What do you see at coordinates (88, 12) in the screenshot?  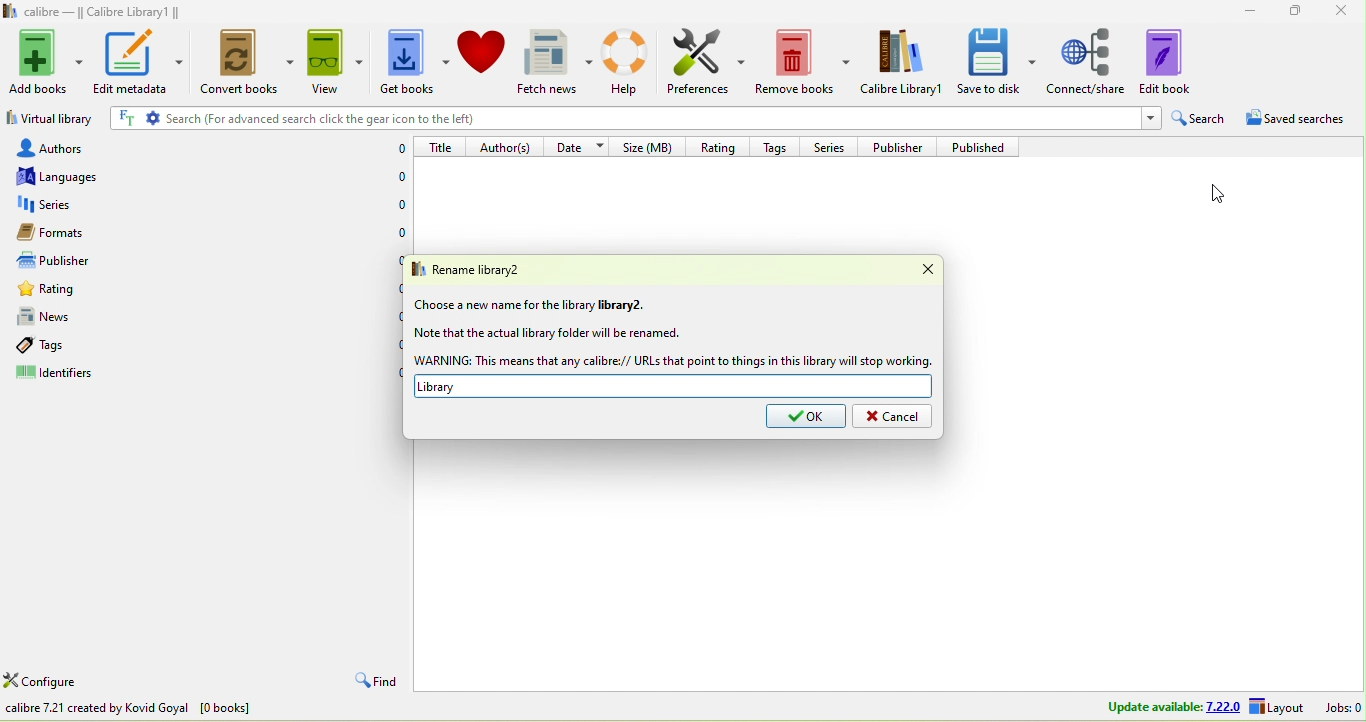 I see `calibre — Calibre Library` at bounding box center [88, 12].